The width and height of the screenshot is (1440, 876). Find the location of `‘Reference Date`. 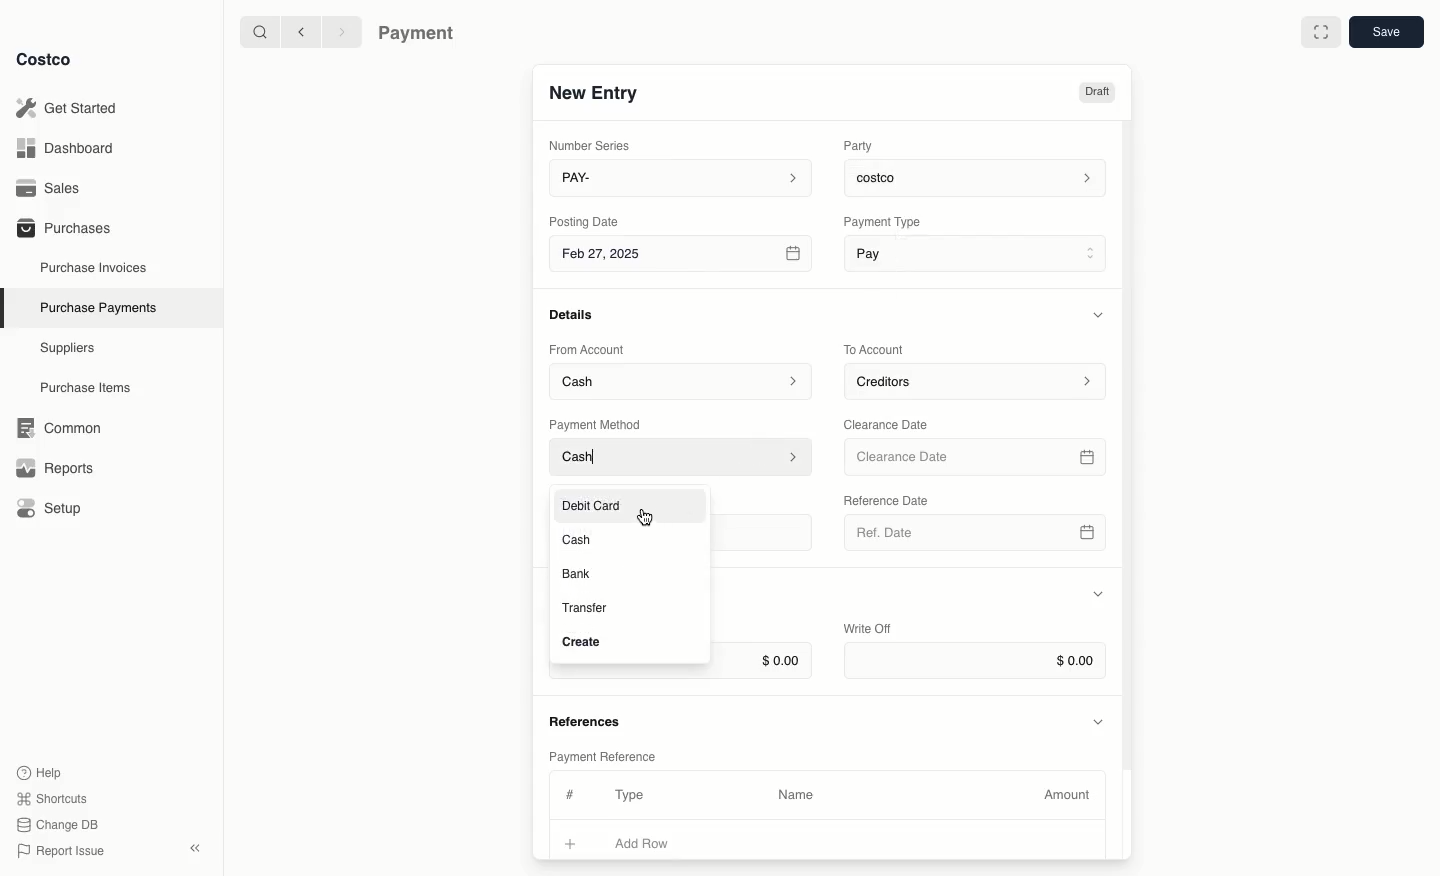

‘Reference Date is located at coordinates (888, 500).